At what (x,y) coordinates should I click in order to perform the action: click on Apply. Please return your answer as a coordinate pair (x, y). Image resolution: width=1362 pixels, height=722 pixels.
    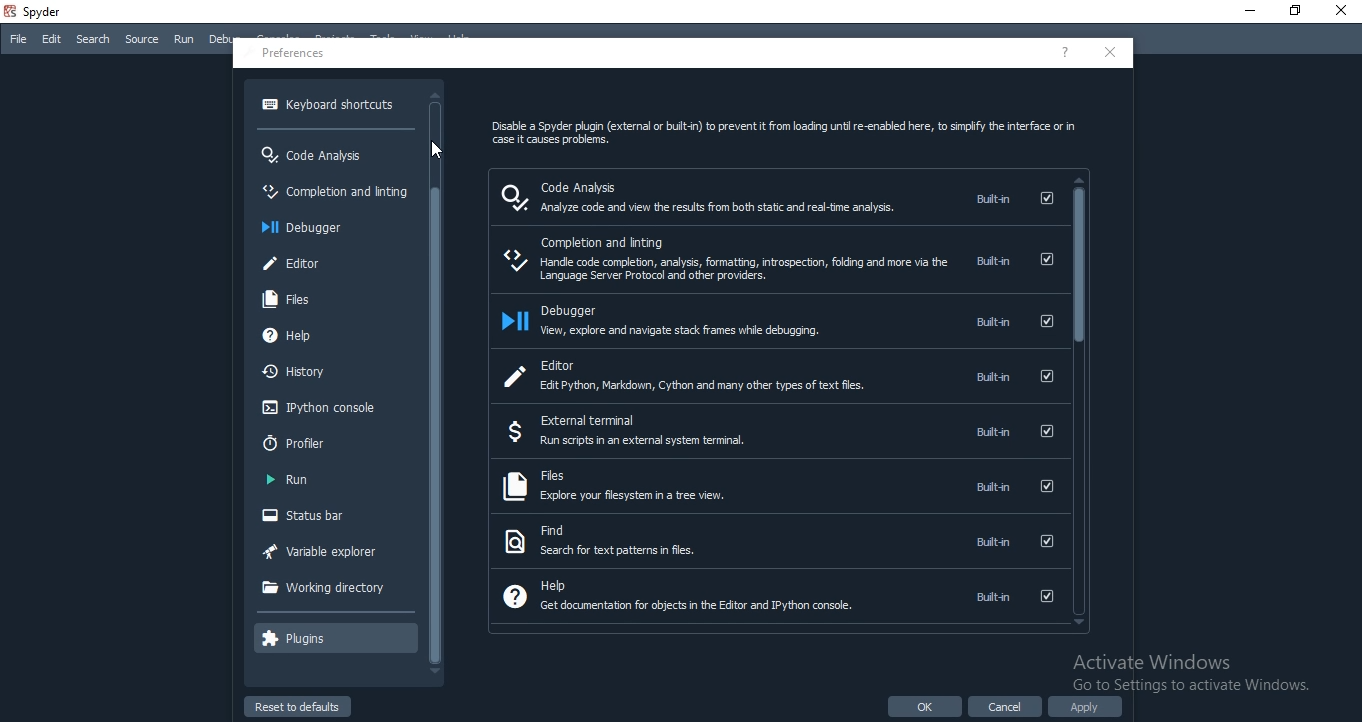
    Looking at the image, I should click on (1093, 708).